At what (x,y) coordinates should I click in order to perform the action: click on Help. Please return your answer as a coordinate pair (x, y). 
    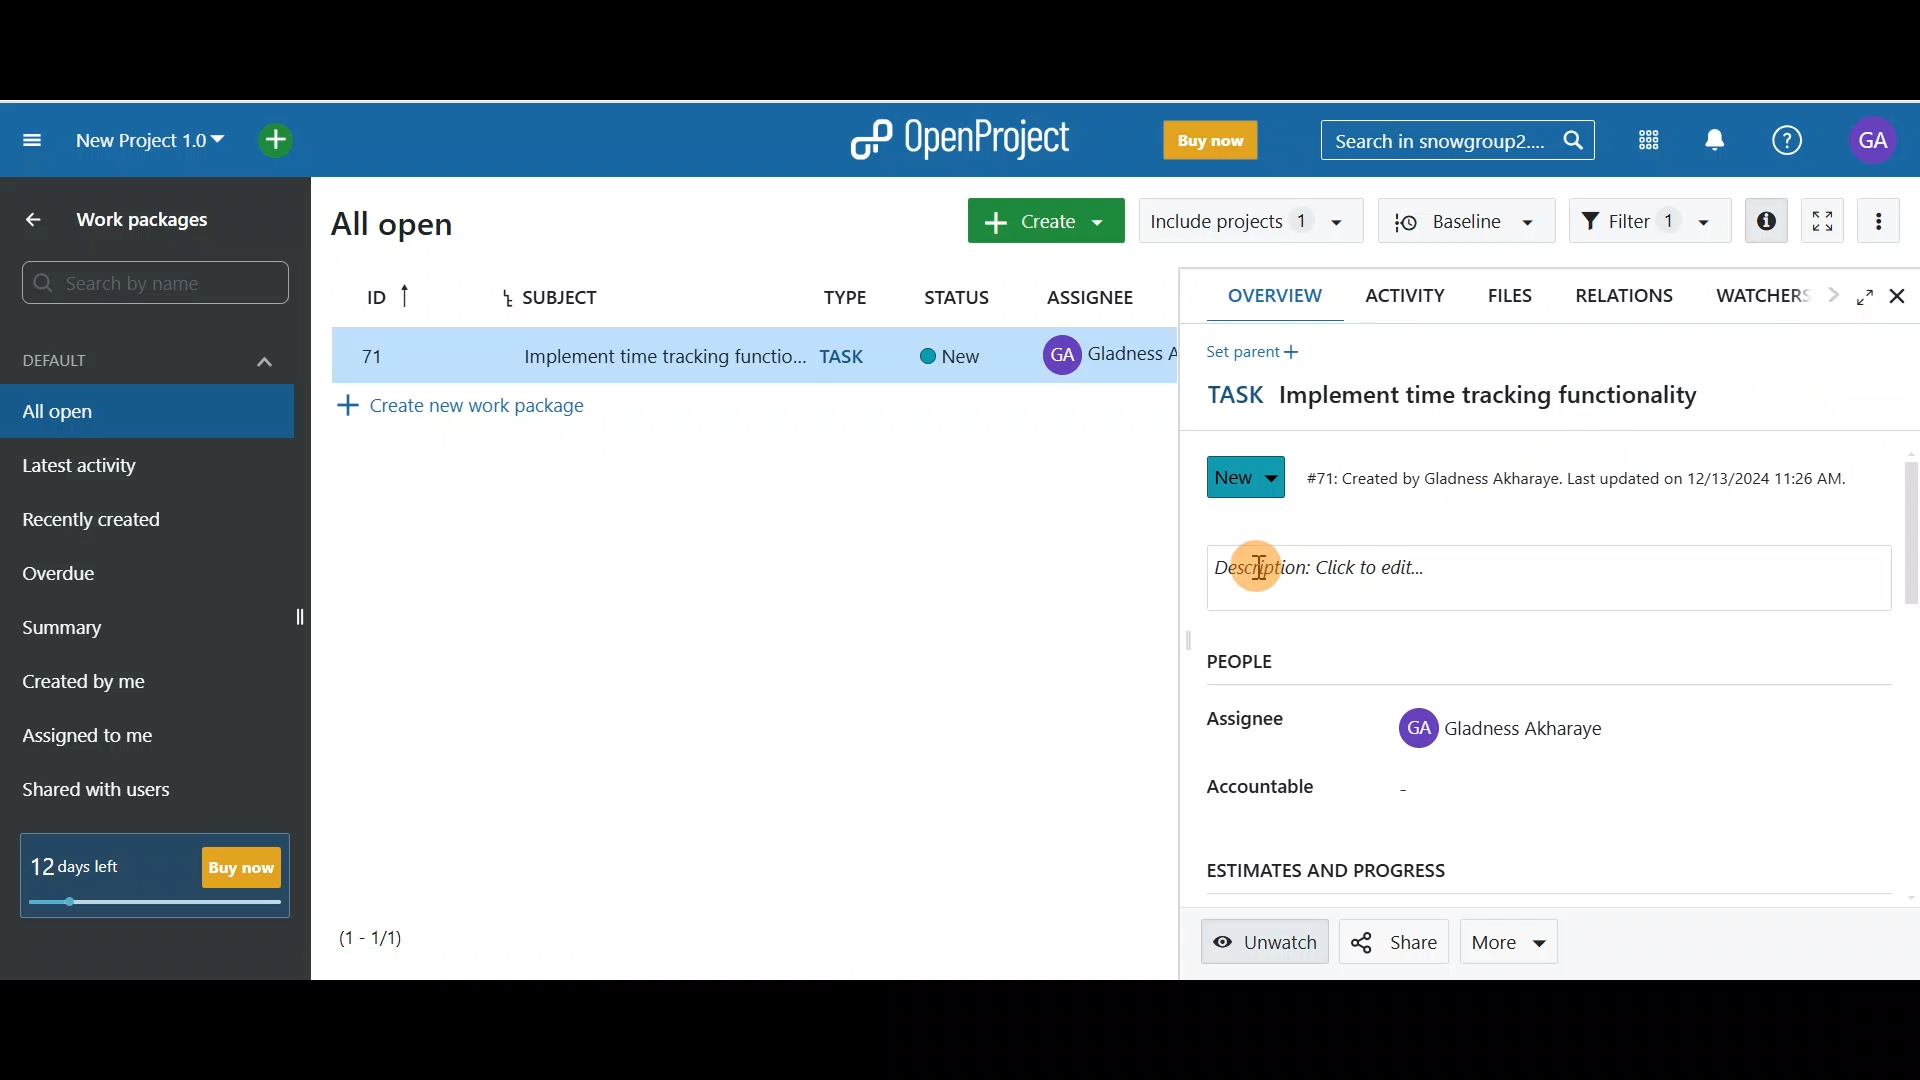
    Looking at the image, I should click on (1792, 147).